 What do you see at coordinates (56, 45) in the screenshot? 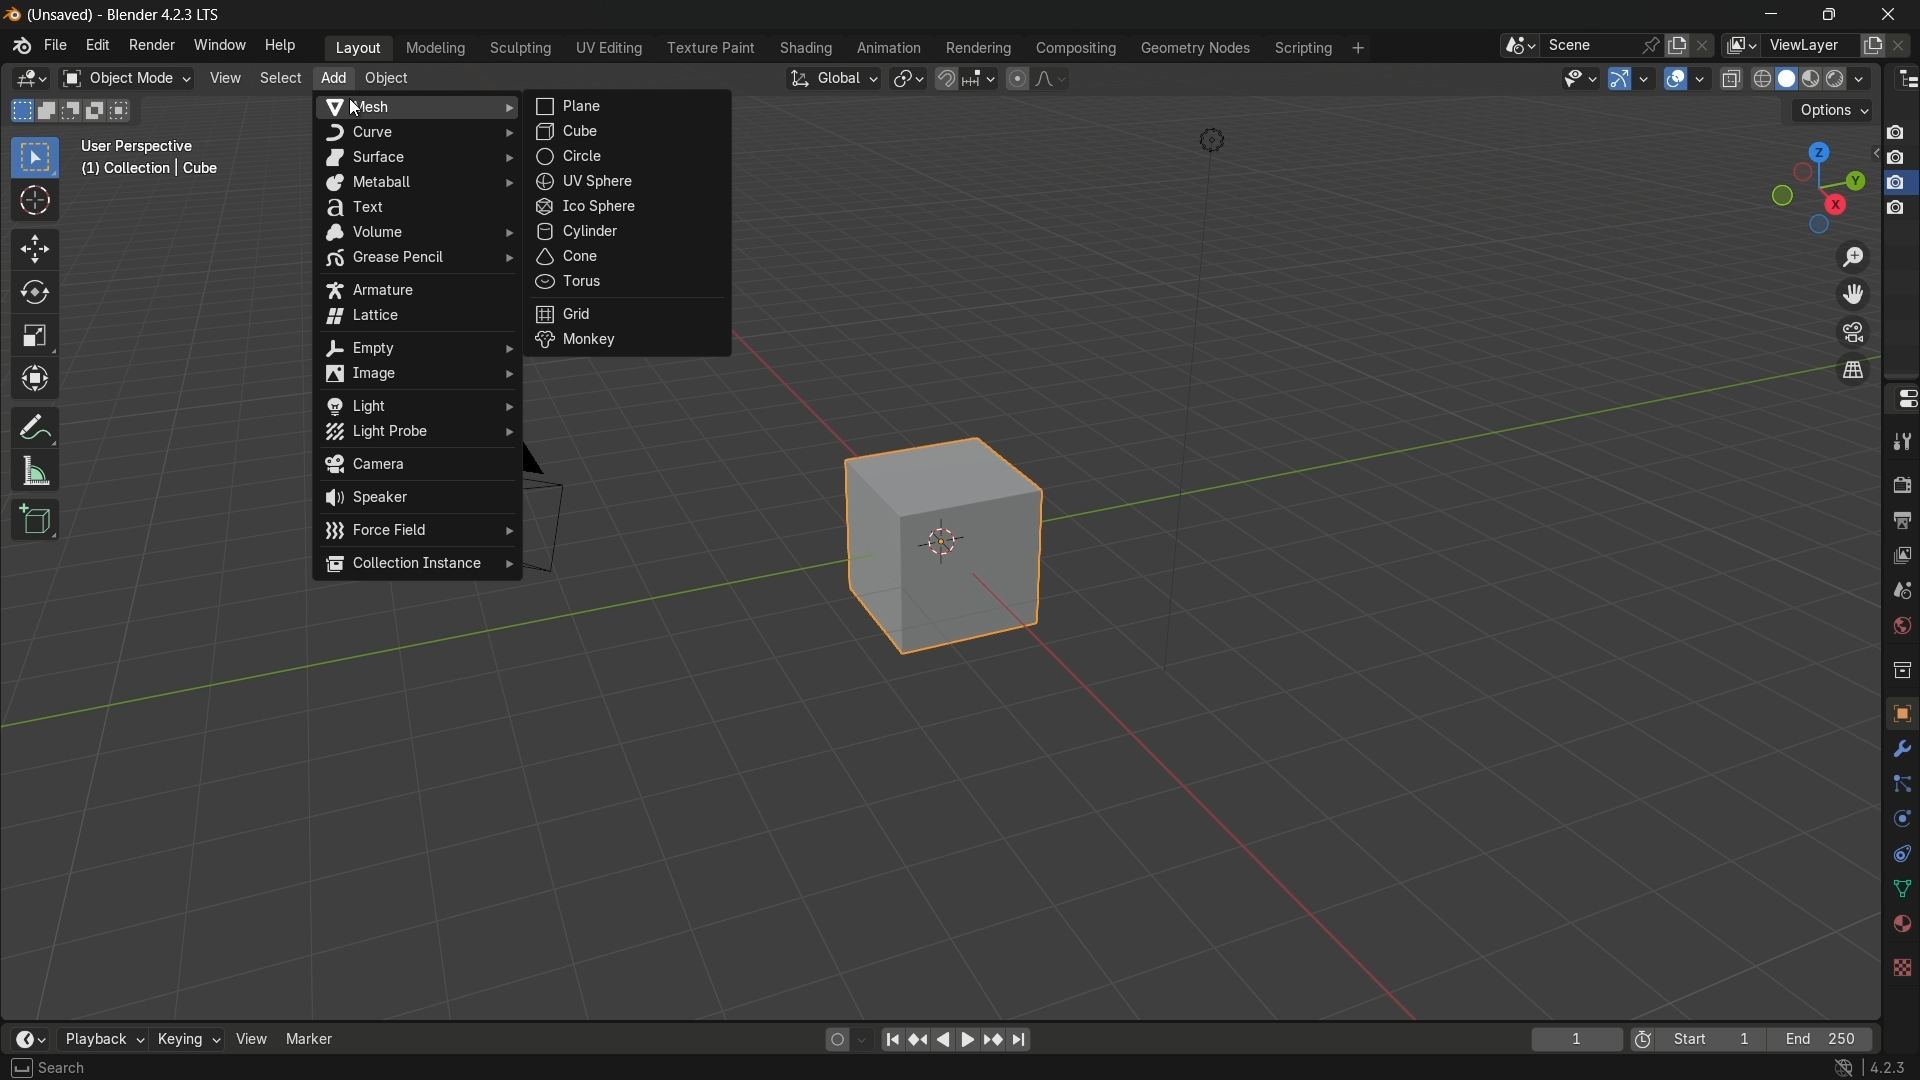
I see `file menu` at bounding box center [56, 45].